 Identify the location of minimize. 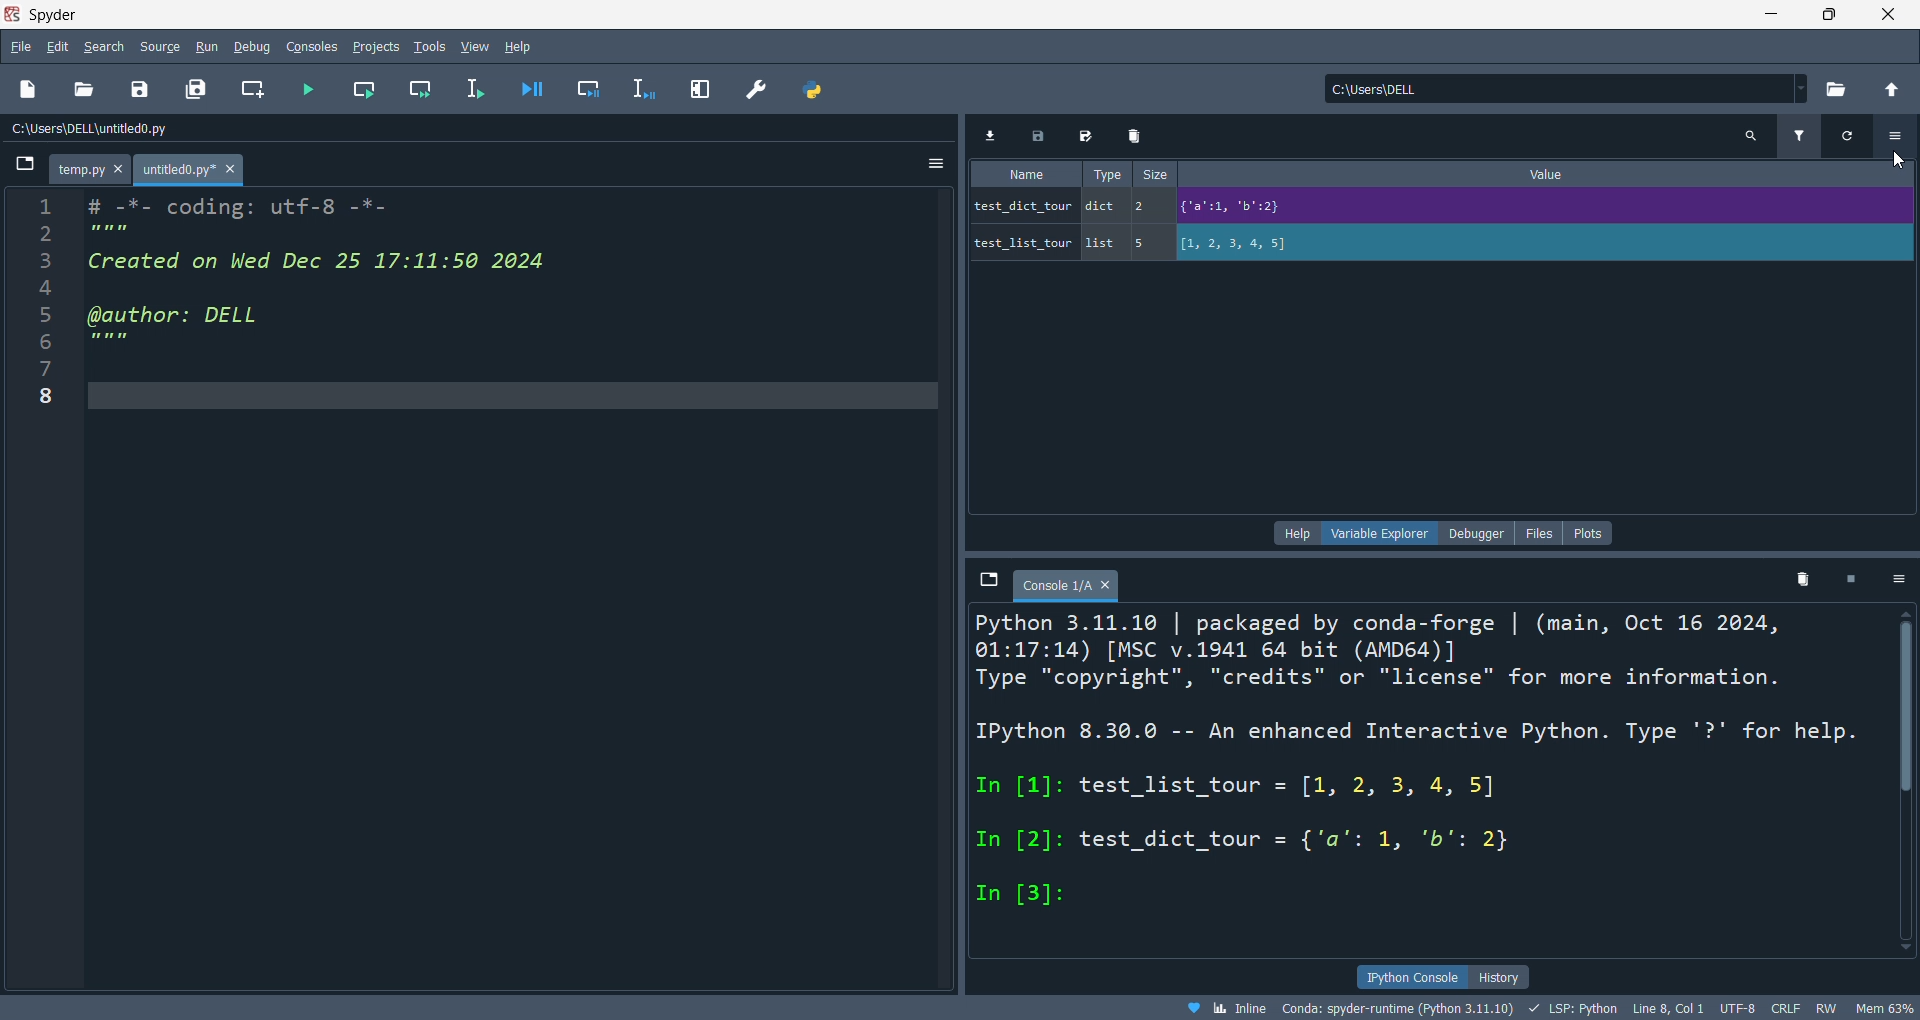
(1766, 15).